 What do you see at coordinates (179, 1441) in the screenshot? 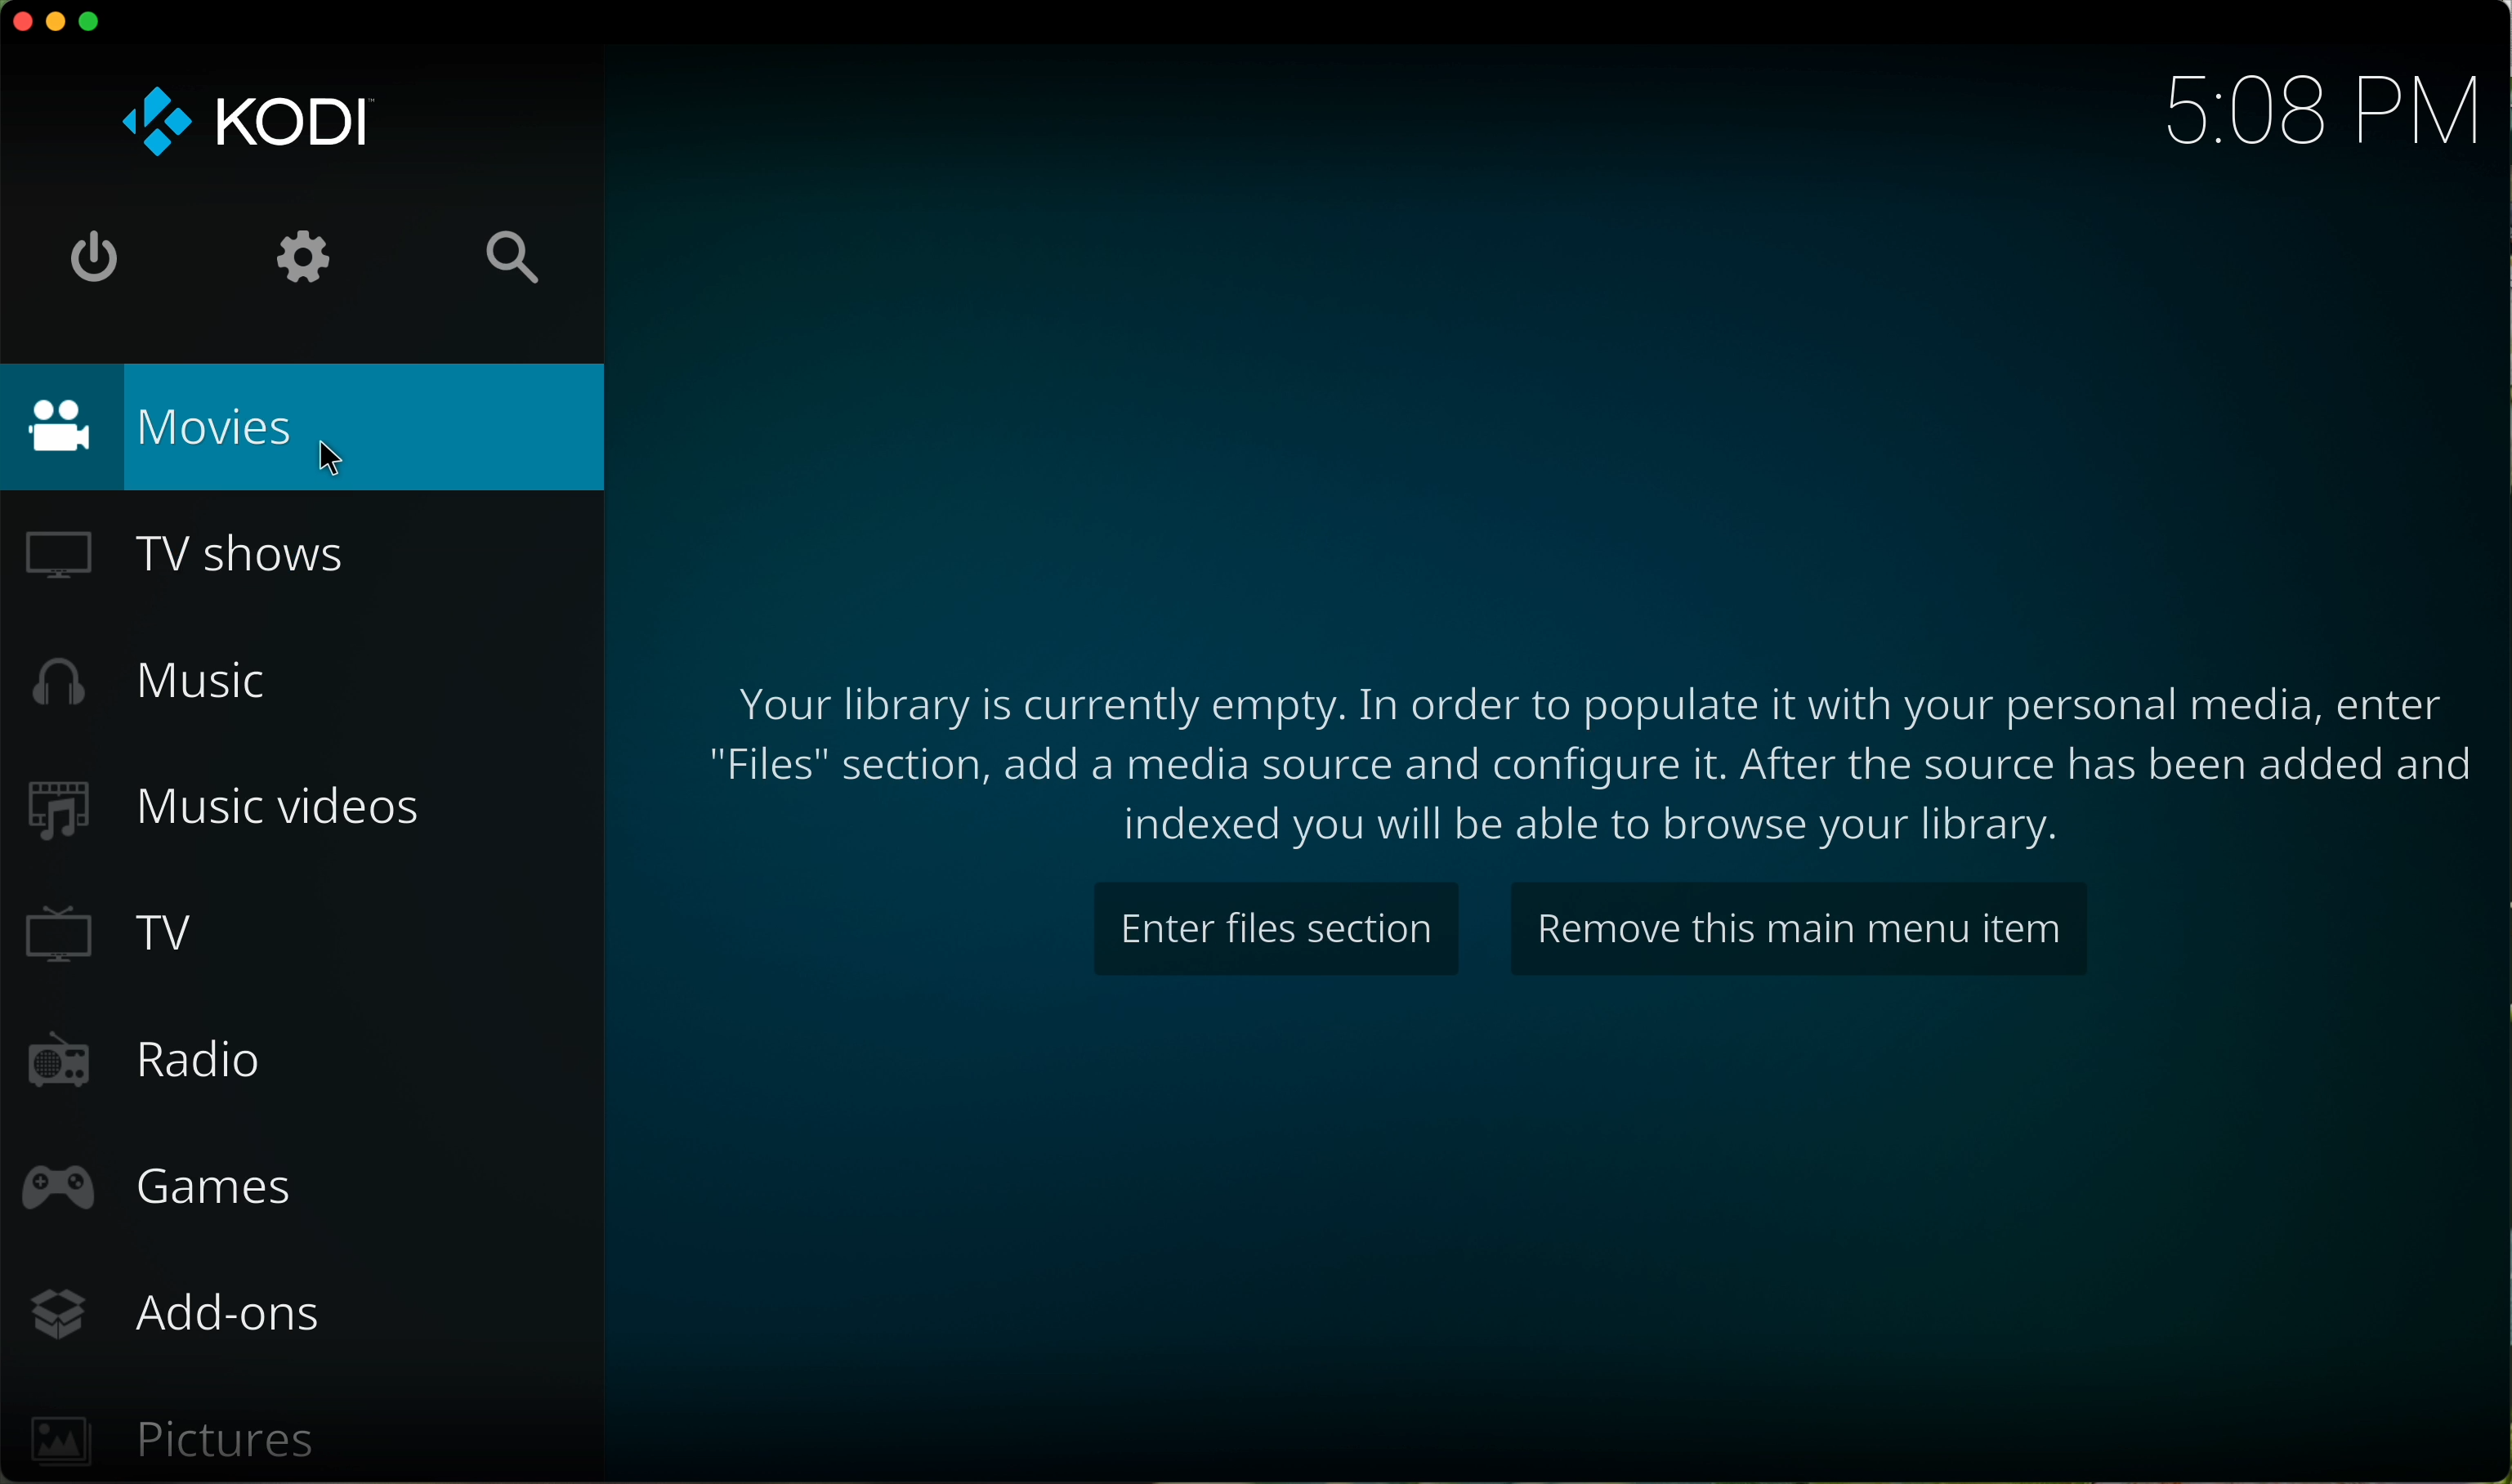
I see `pictures` at bounding box center [179, 1441].